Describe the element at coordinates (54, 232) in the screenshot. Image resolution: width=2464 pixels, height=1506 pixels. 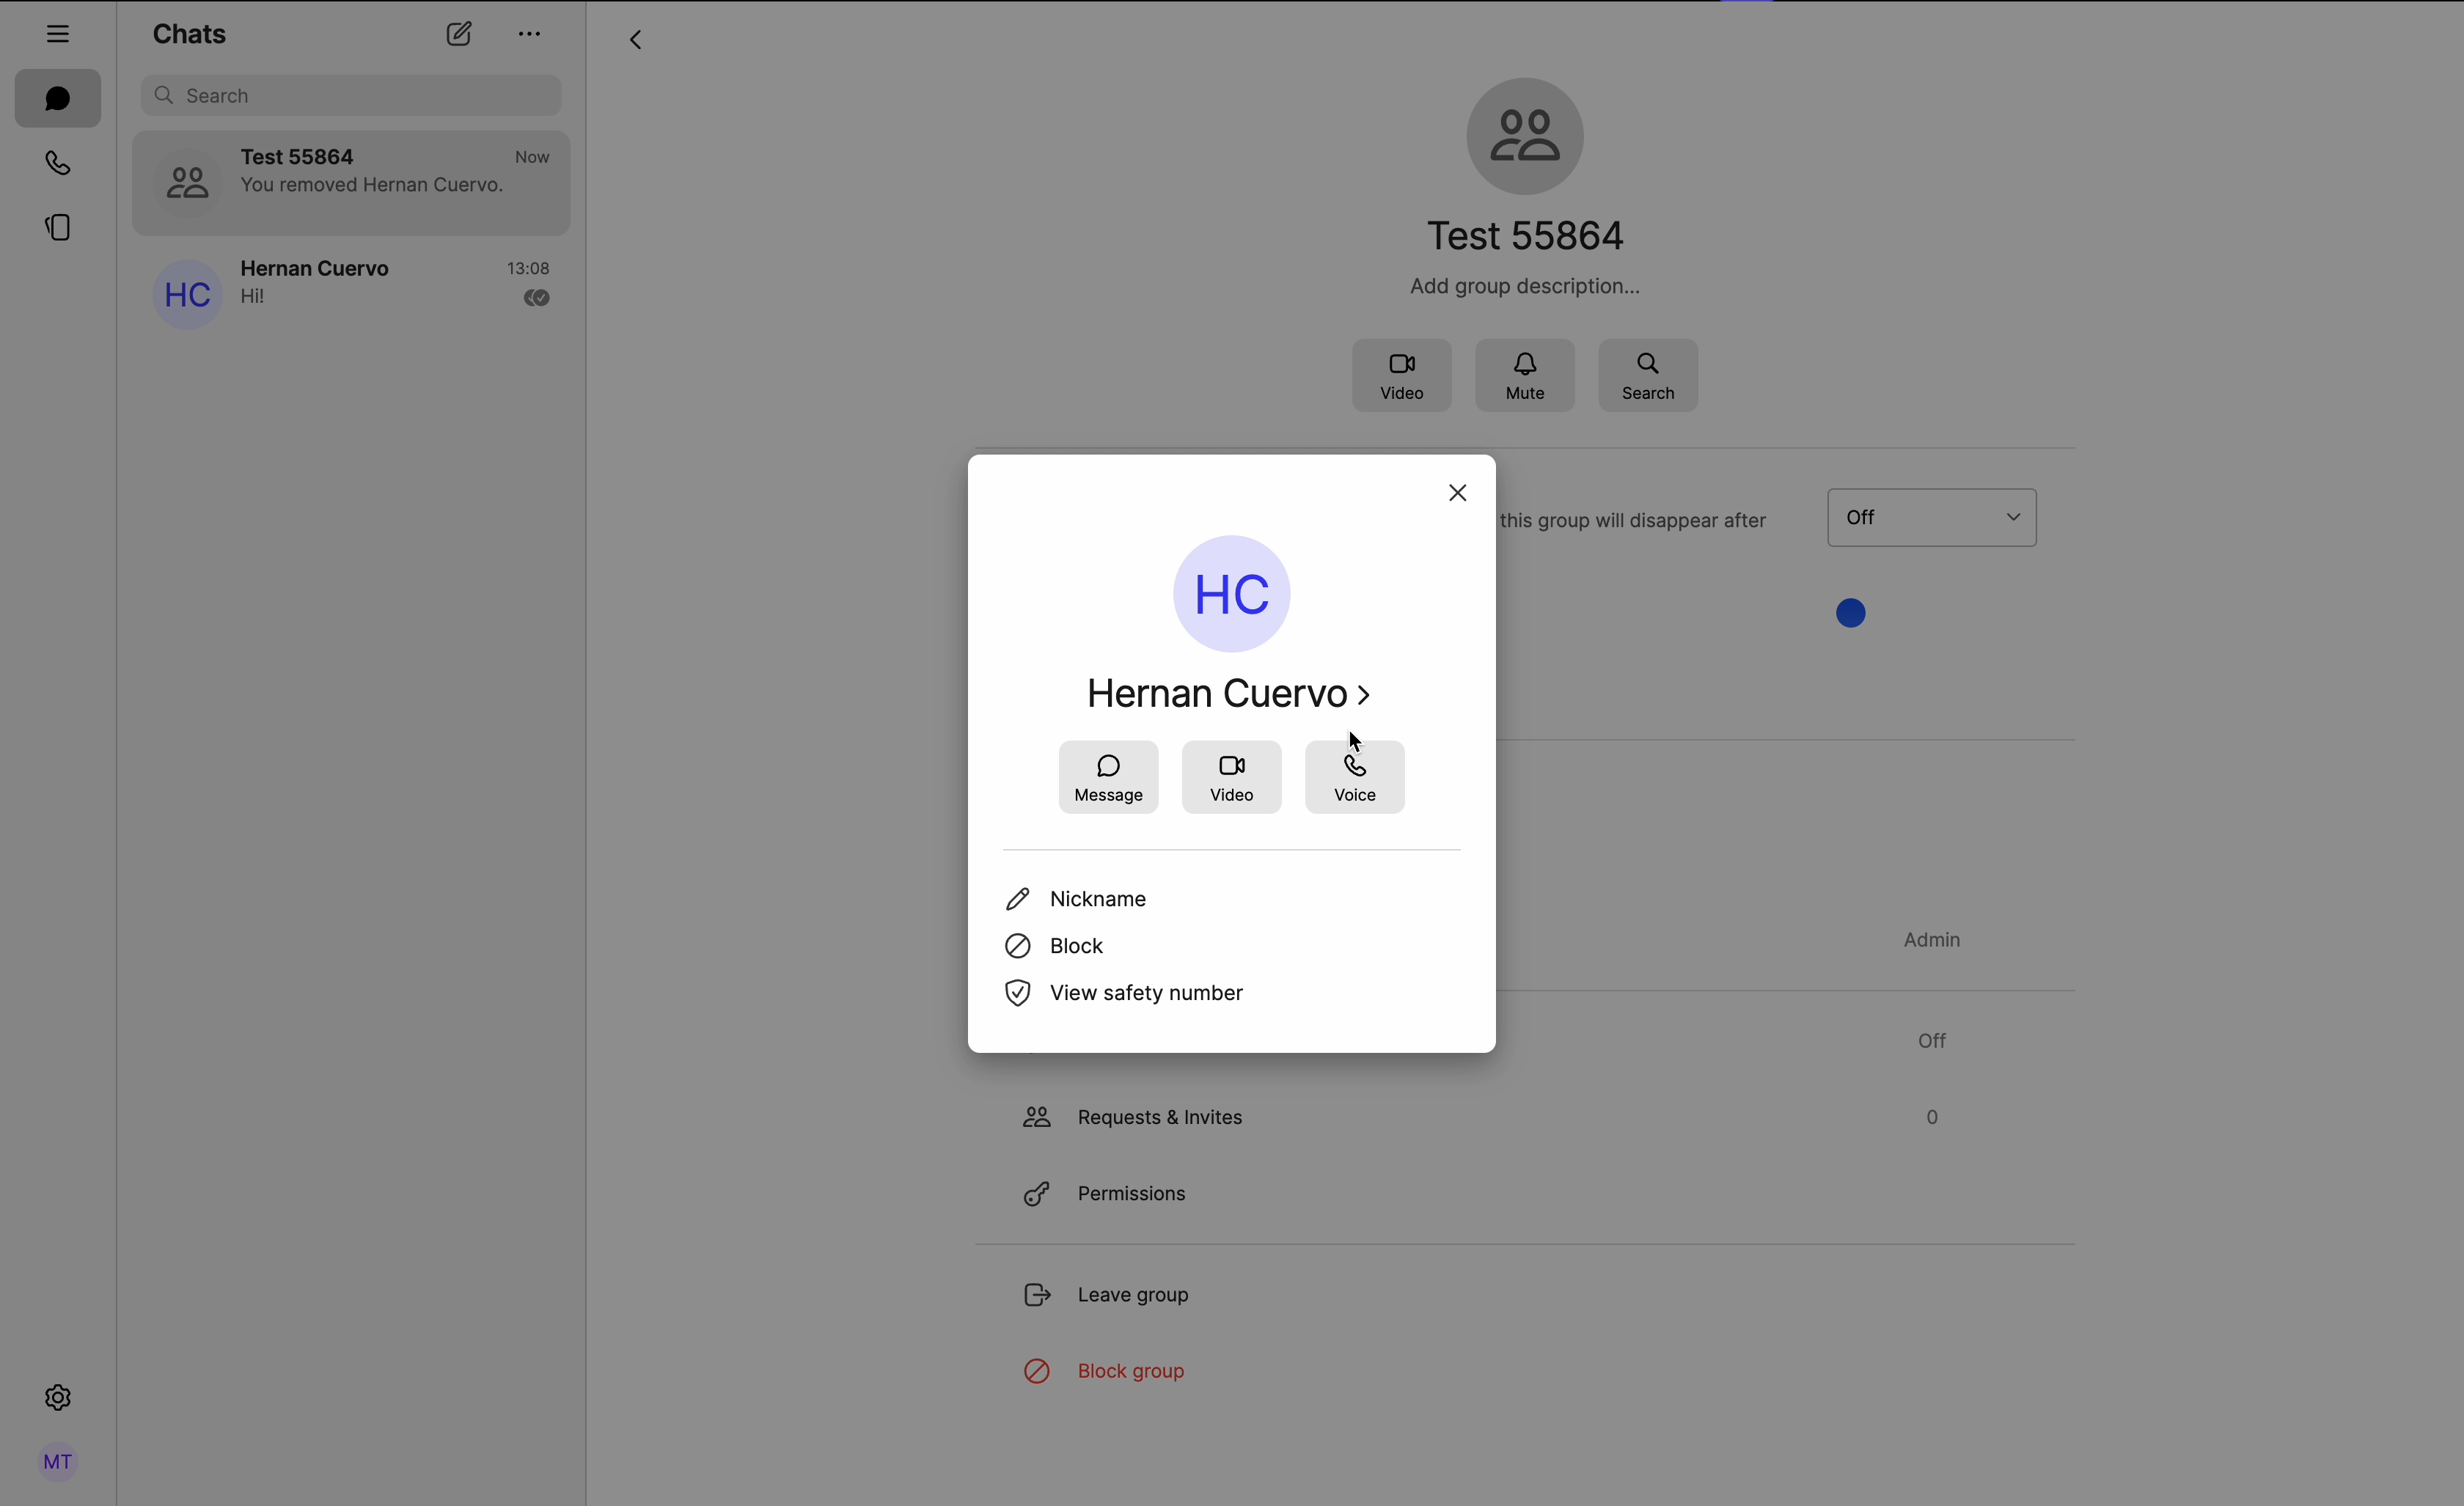
I see `stories` at that location.